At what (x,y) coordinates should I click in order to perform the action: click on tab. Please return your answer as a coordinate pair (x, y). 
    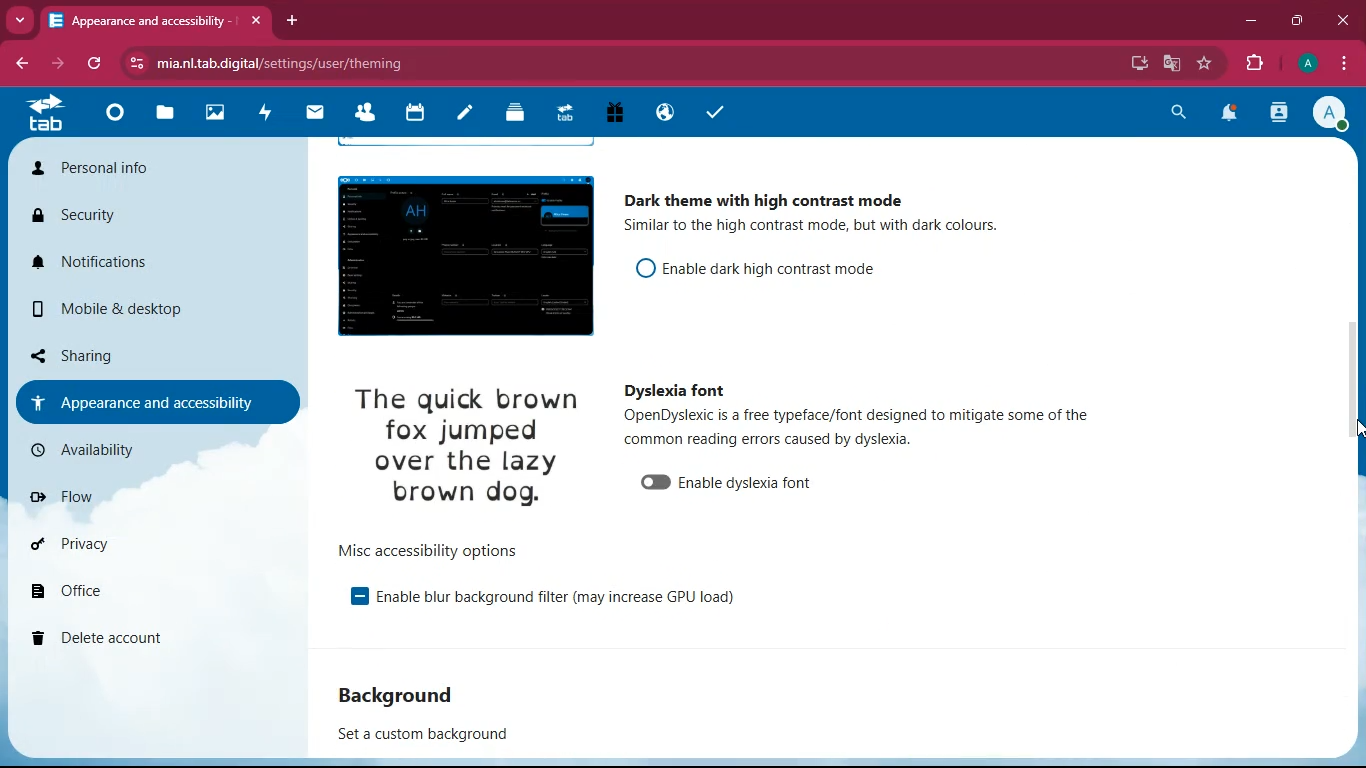
    Looking at the image, I should click on (53, 112).